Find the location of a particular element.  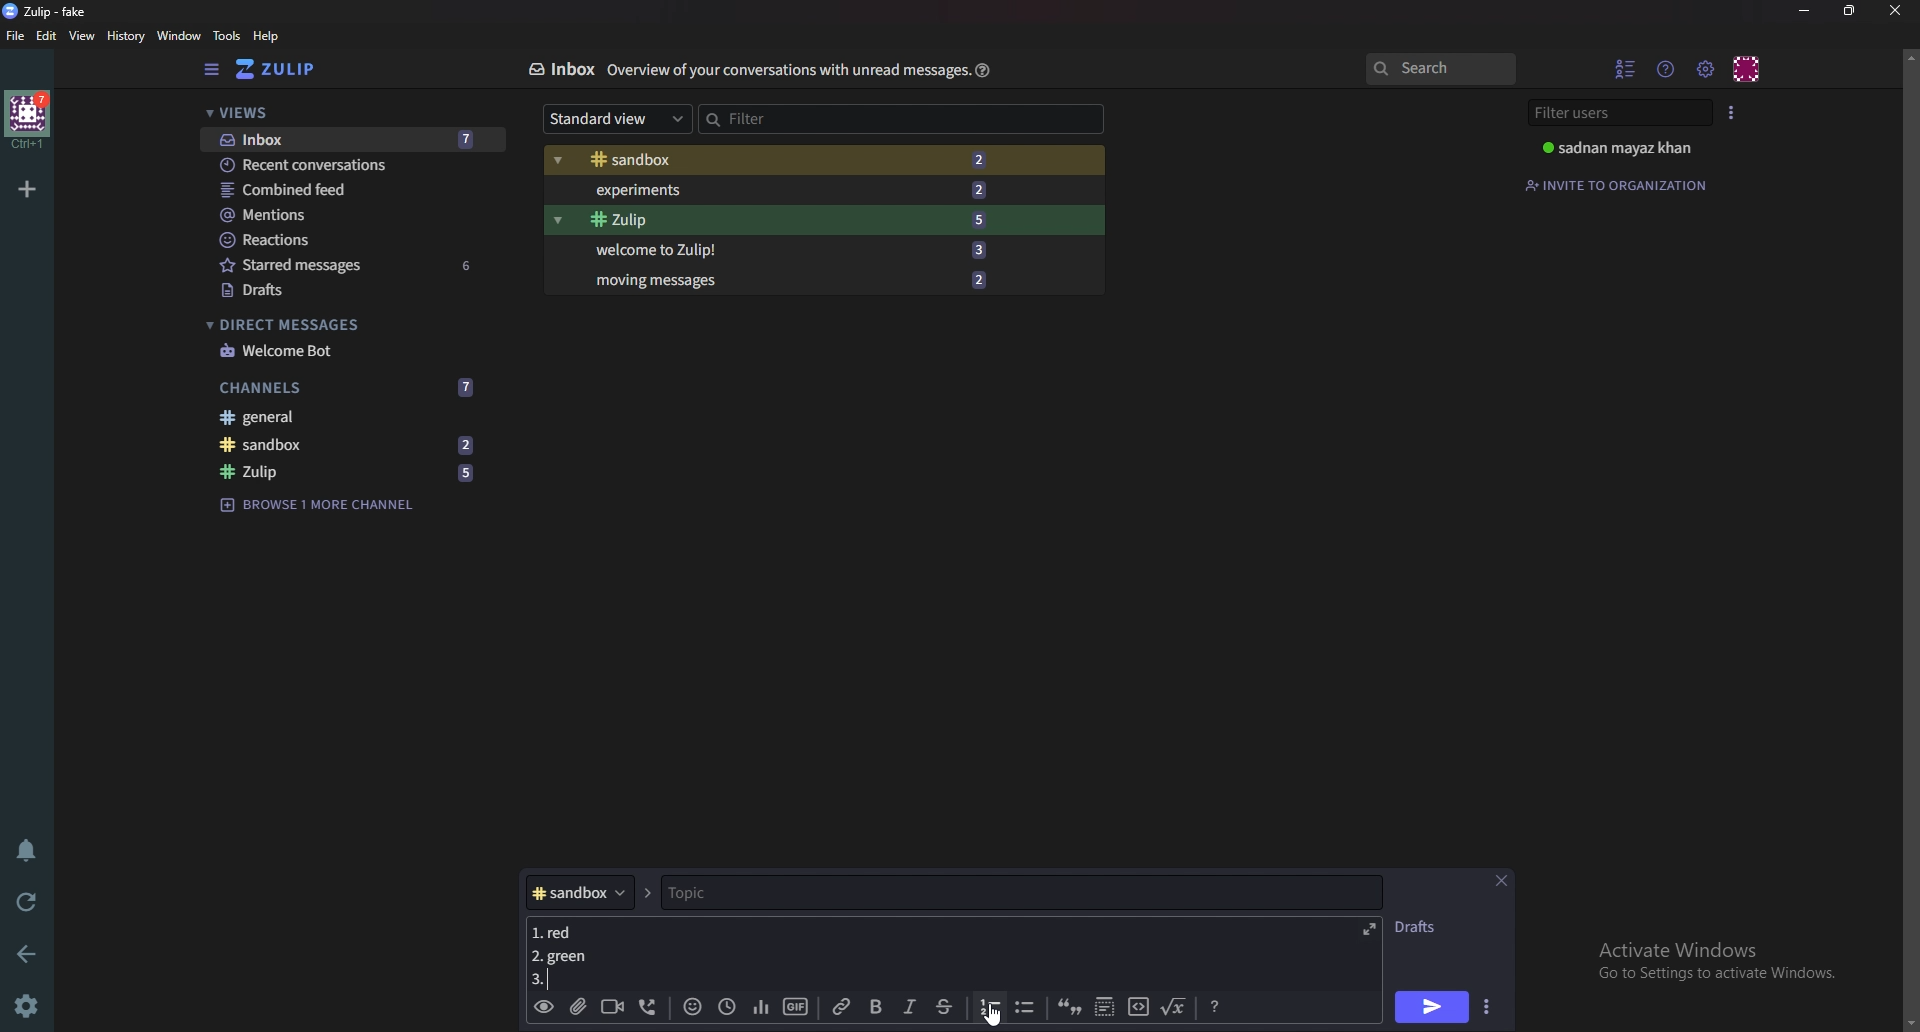

Direct messages is located at coordinates (340, 325).